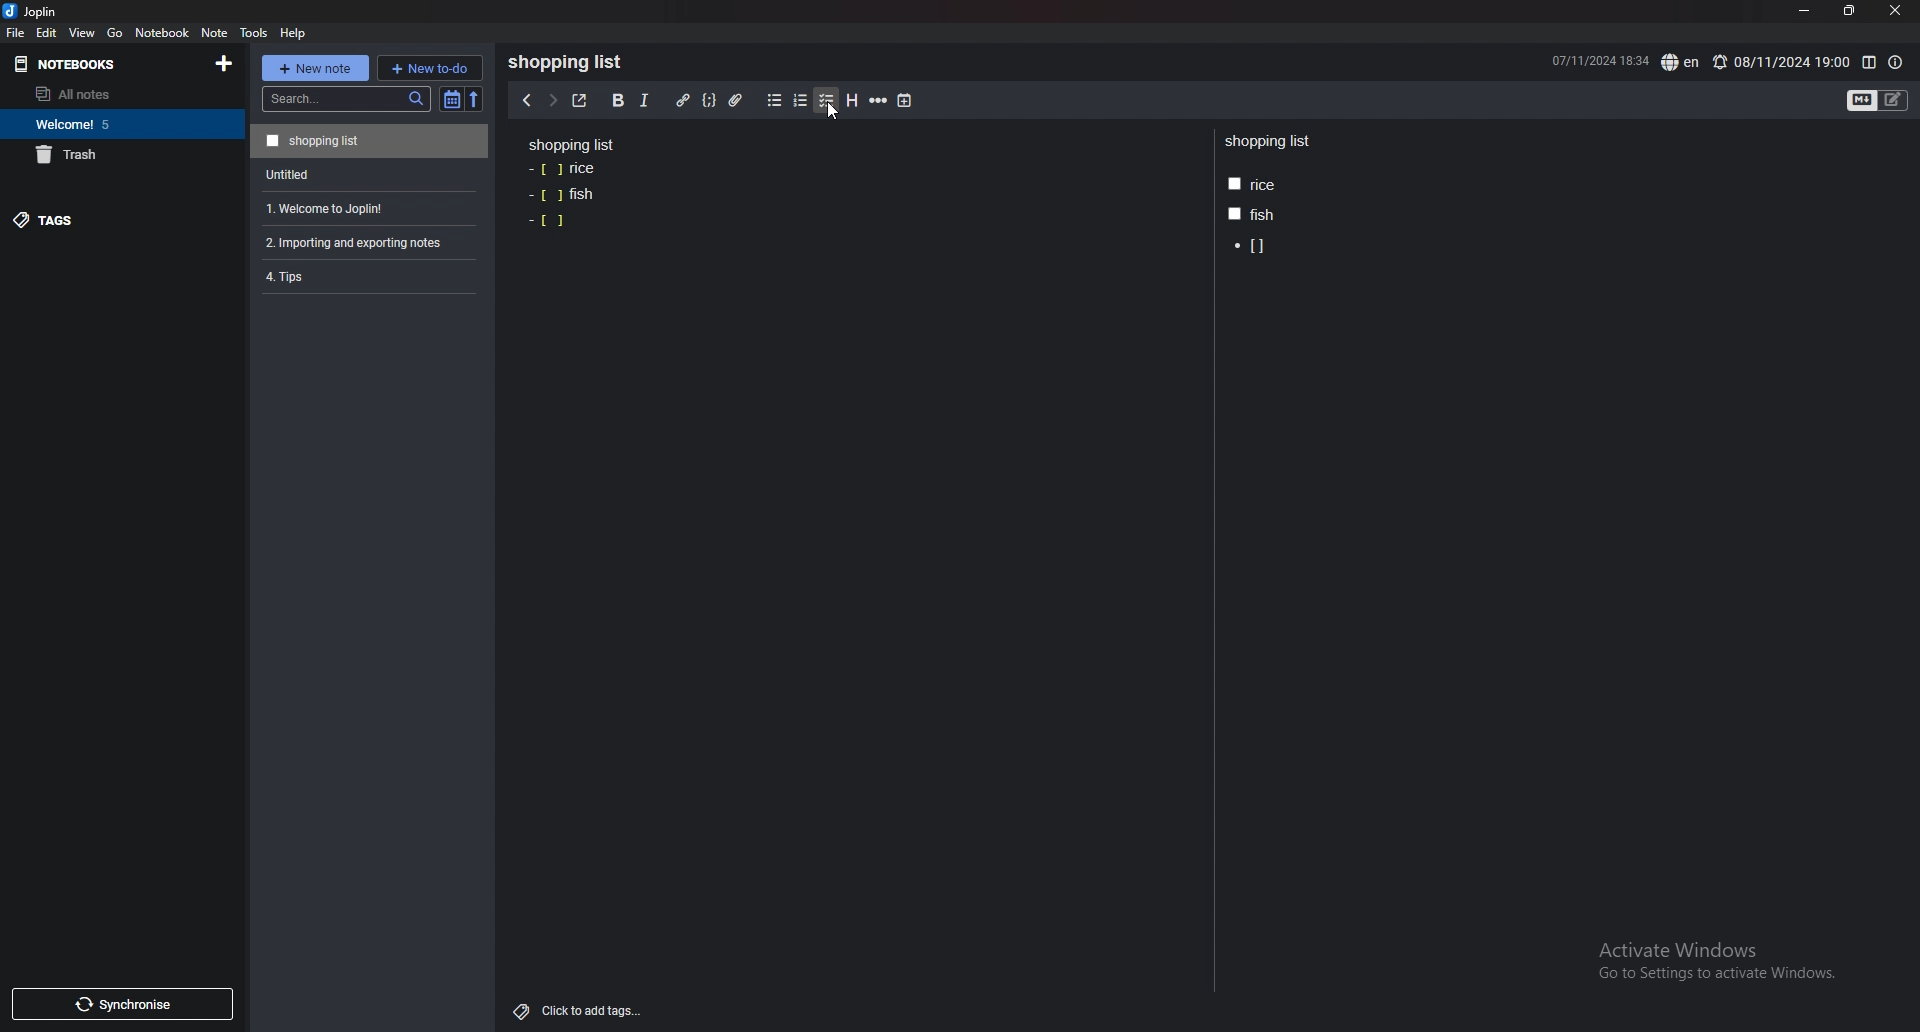  Describe the element at coordinates (367, 276) in the screenshot. I see `4.Tips.` at that location.